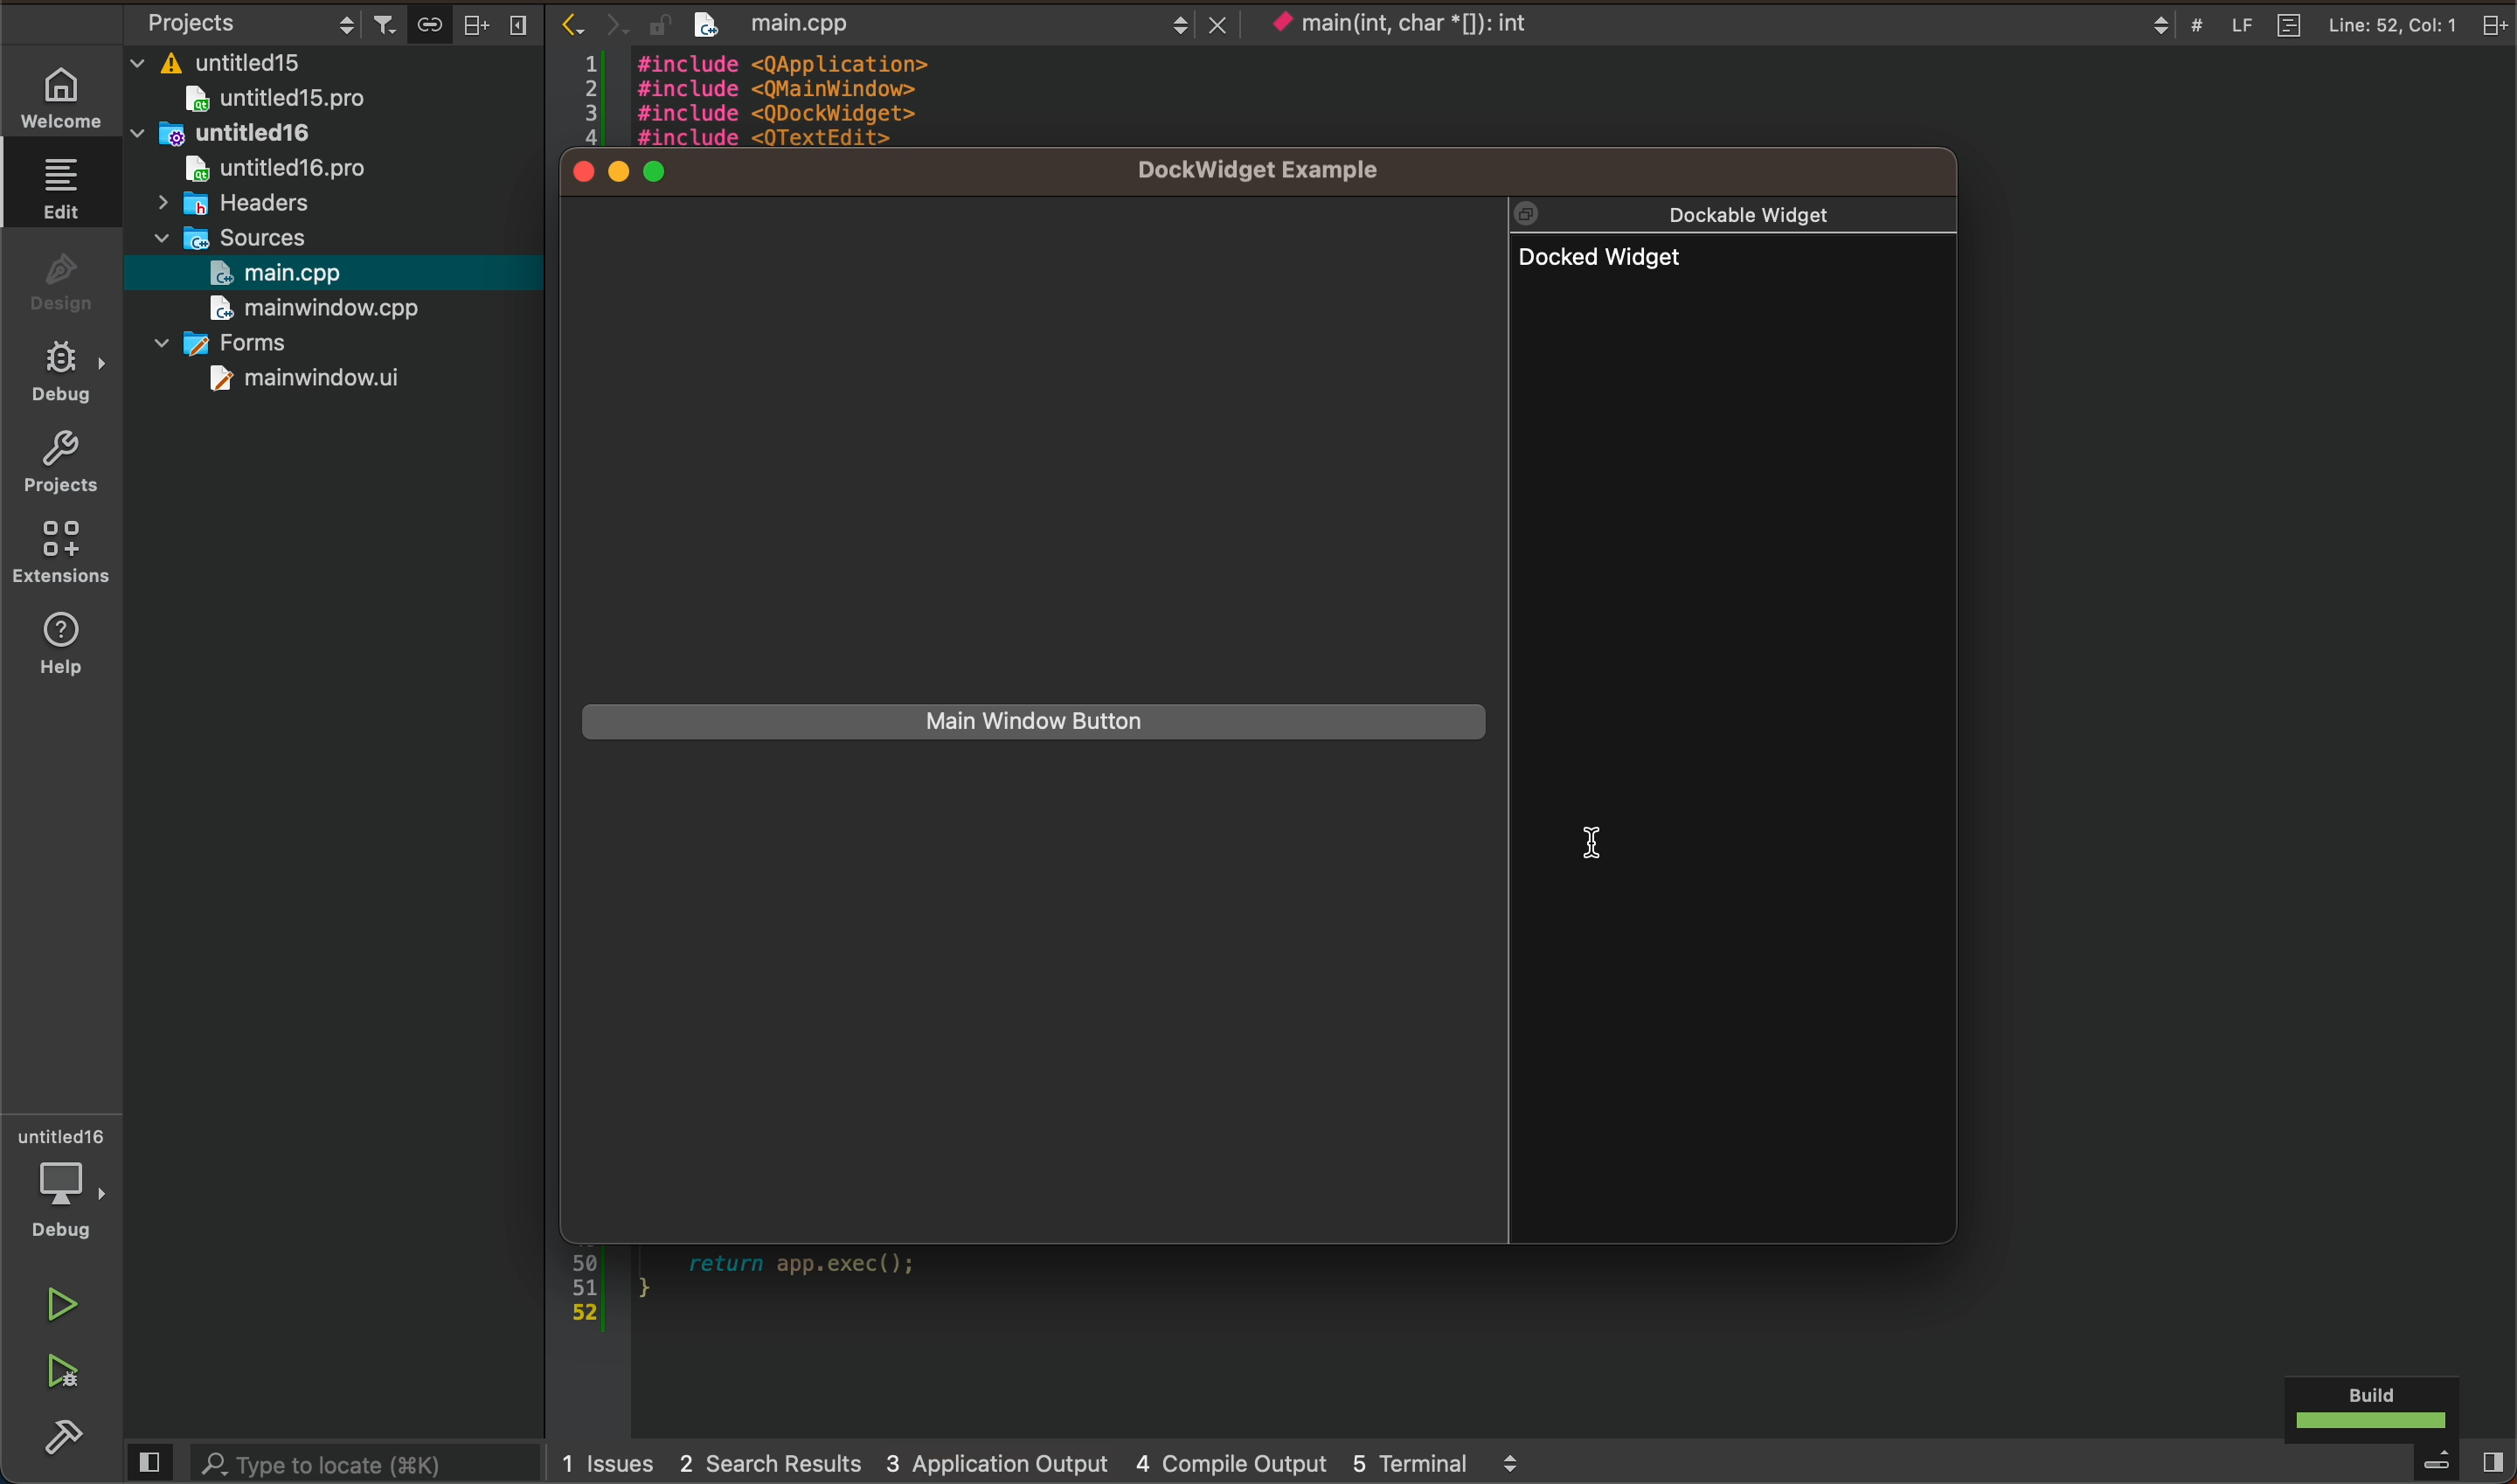 The width and height of the screenshot is (2517, 1484). Describe the element at coordinates (61, 554) in the screenshot. I see `extensions` at that location.